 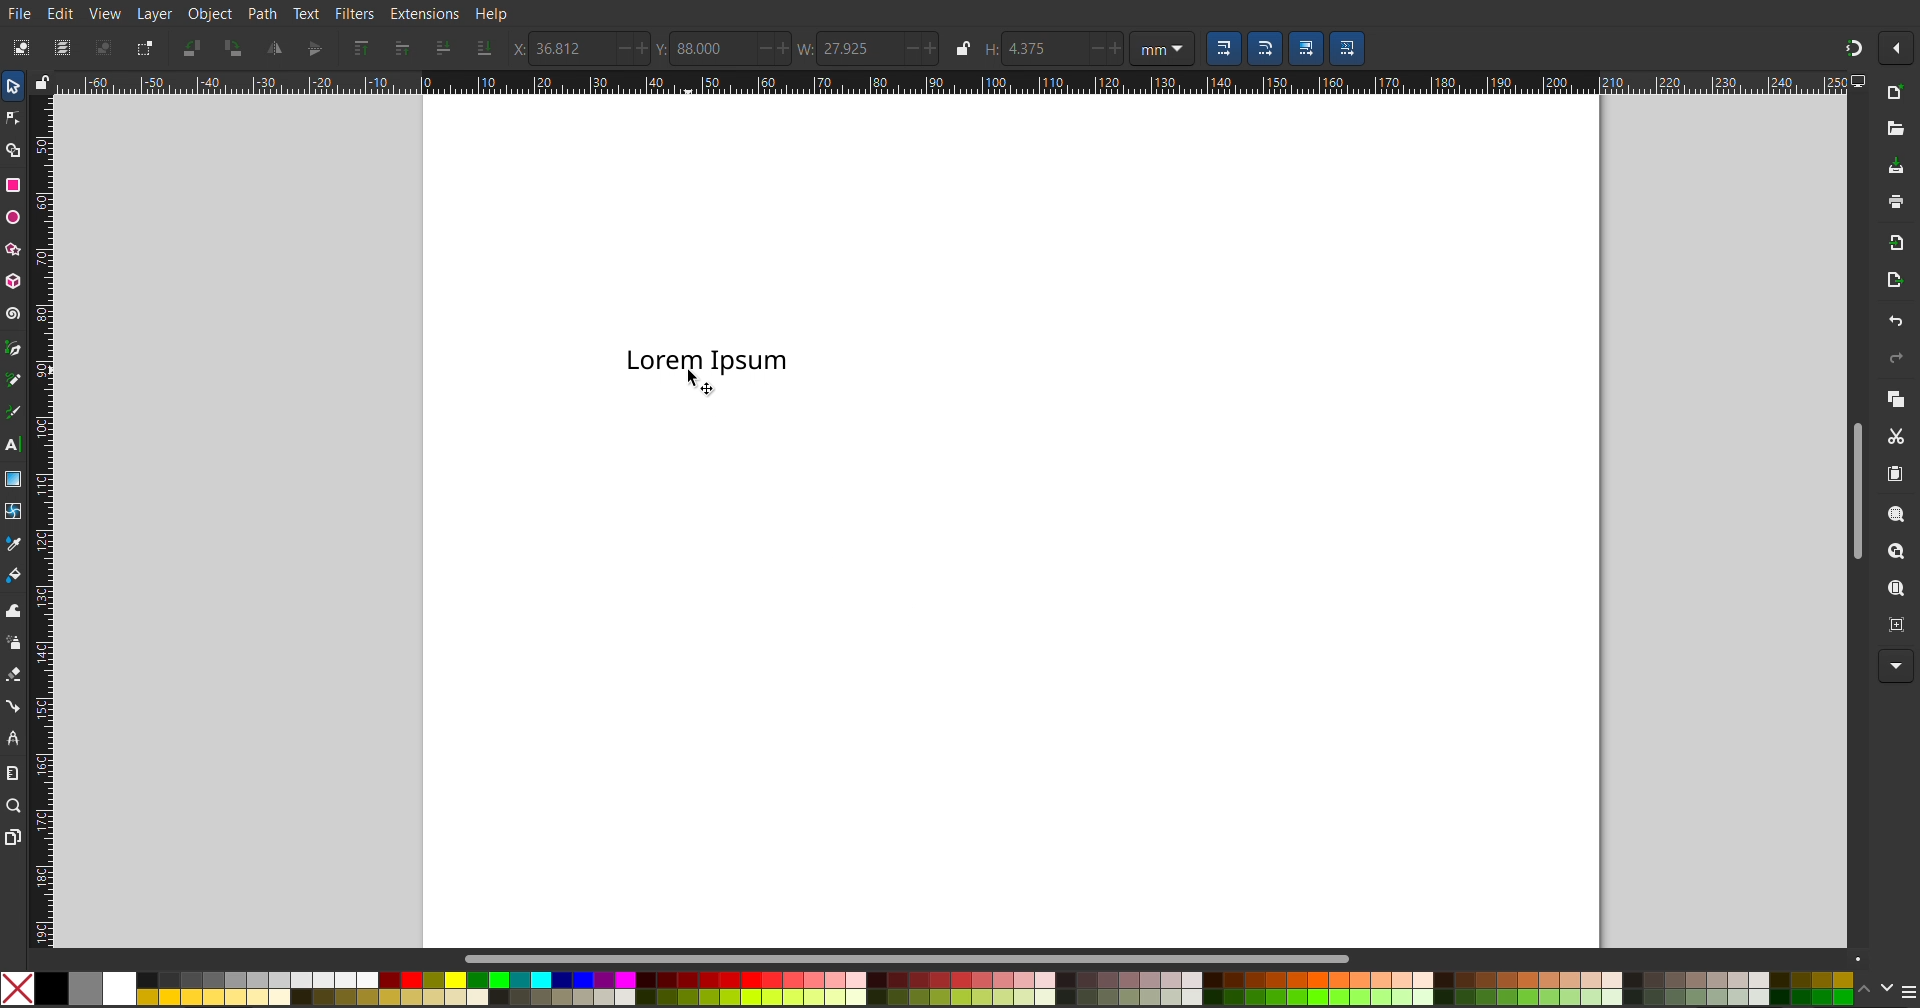 I want to click on Text, so click(x=307, y=13).